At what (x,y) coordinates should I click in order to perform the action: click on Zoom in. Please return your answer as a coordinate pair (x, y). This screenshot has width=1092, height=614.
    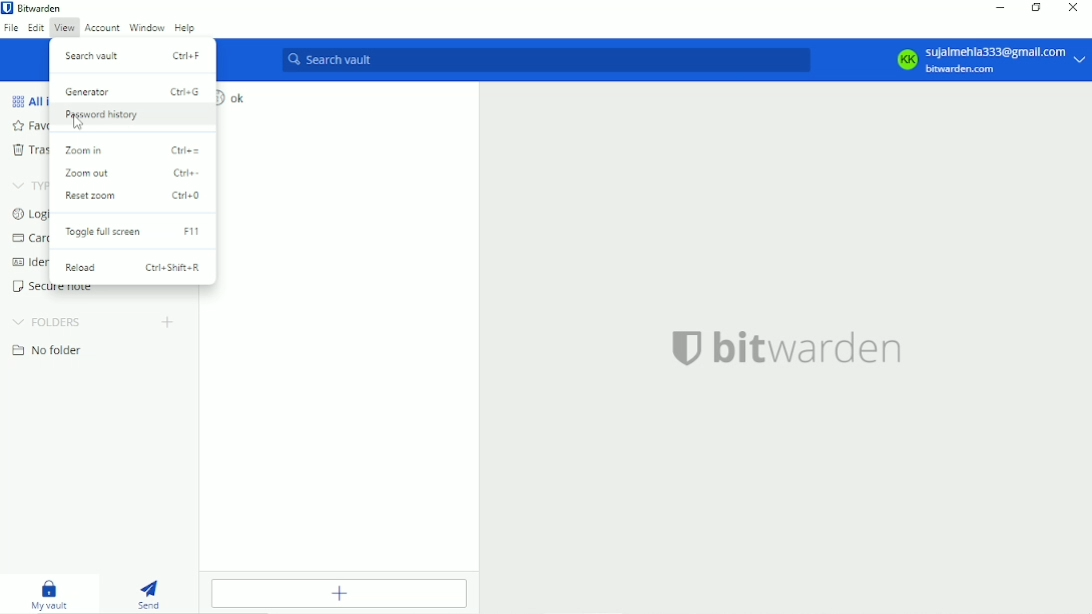
    Looking at the image, I should click on (134, 150).